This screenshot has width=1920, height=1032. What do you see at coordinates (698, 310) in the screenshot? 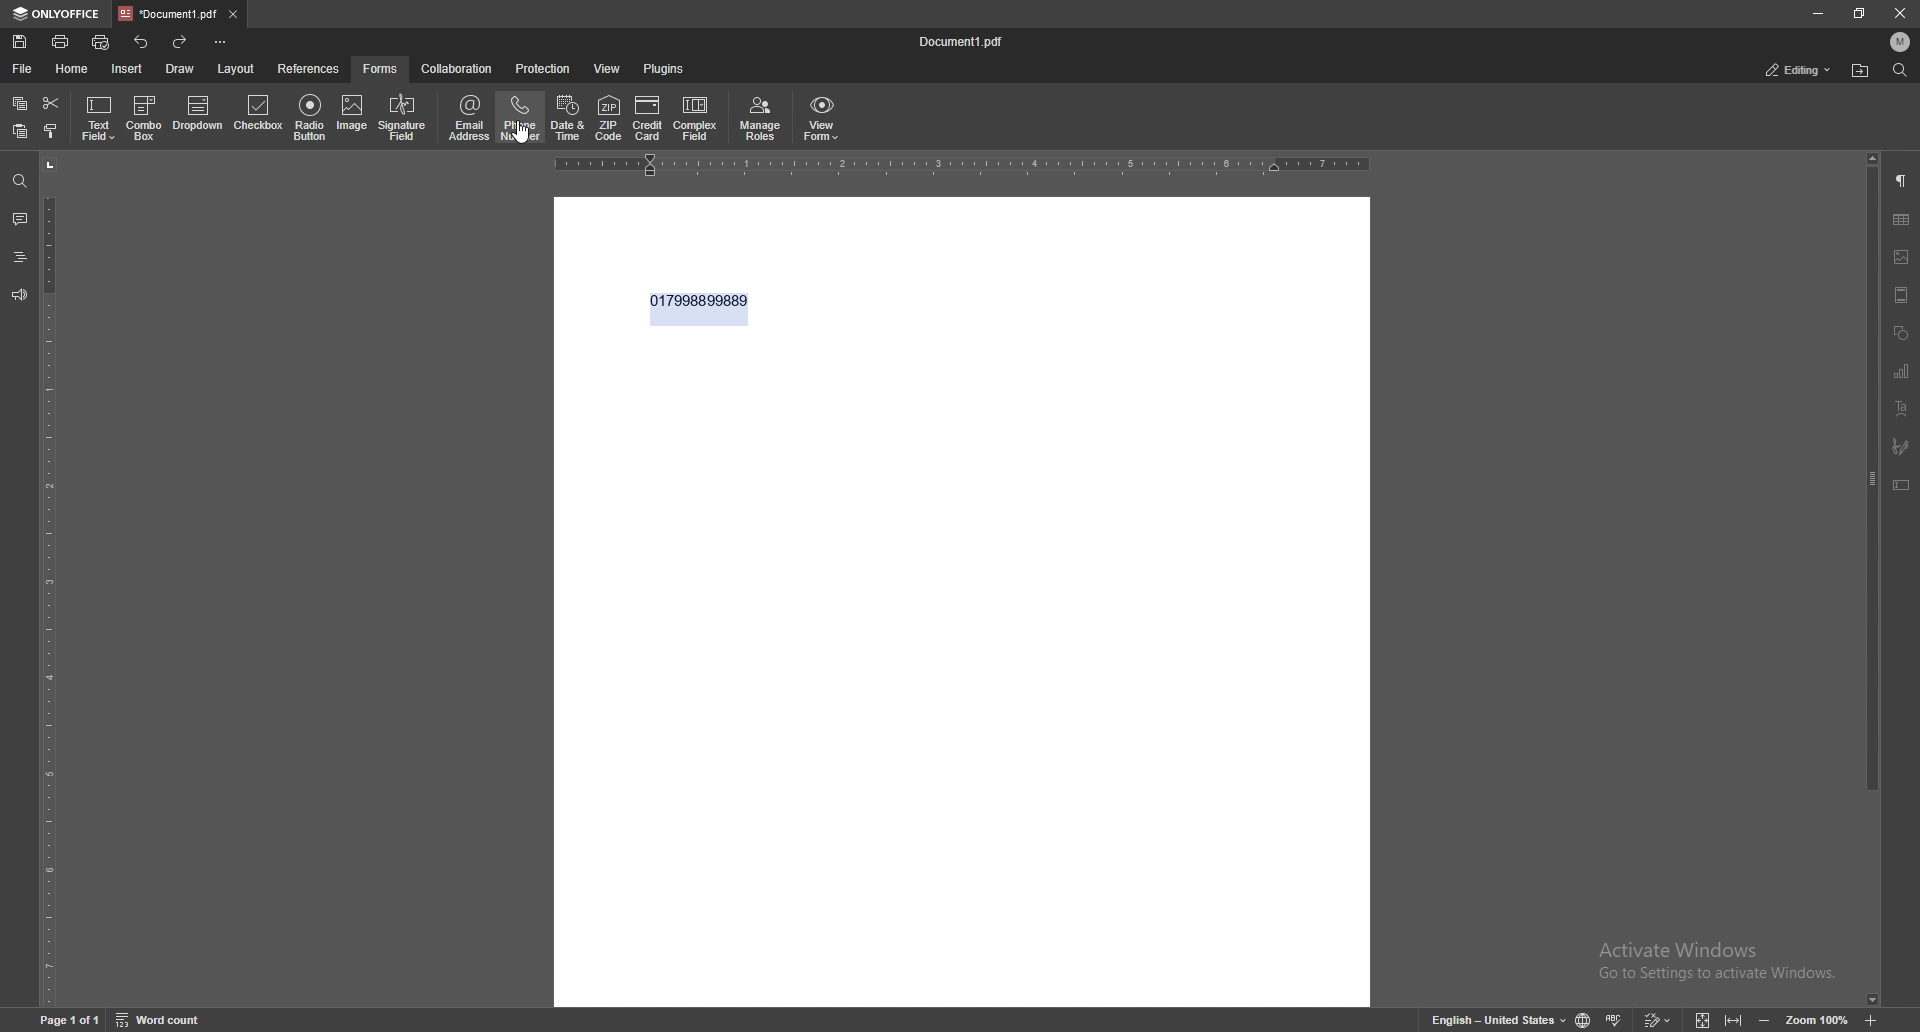
I see `text` at bounding box center [698, 310].